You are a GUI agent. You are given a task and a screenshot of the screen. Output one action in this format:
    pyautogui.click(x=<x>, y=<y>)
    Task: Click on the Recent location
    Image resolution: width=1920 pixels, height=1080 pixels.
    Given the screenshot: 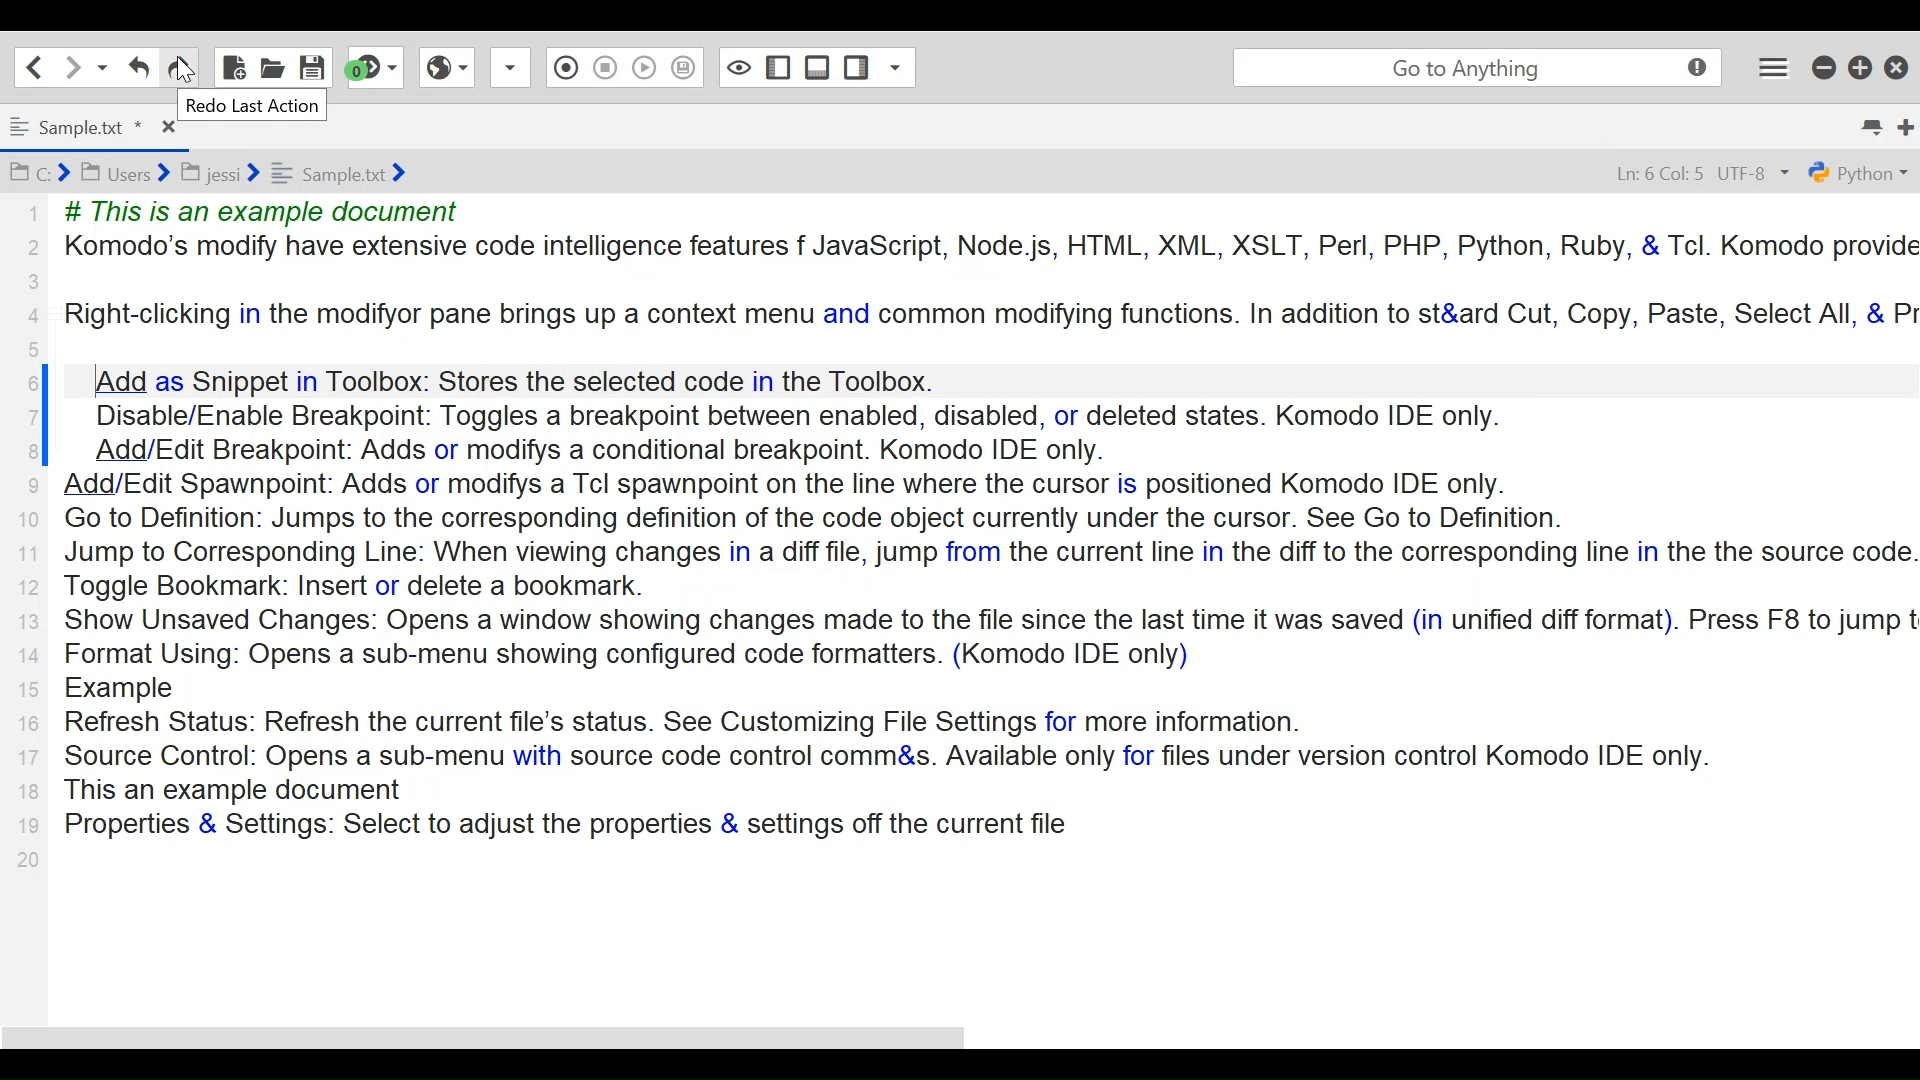 What is the action you would take?
    pyautogui.click(x=100, y=66)
    